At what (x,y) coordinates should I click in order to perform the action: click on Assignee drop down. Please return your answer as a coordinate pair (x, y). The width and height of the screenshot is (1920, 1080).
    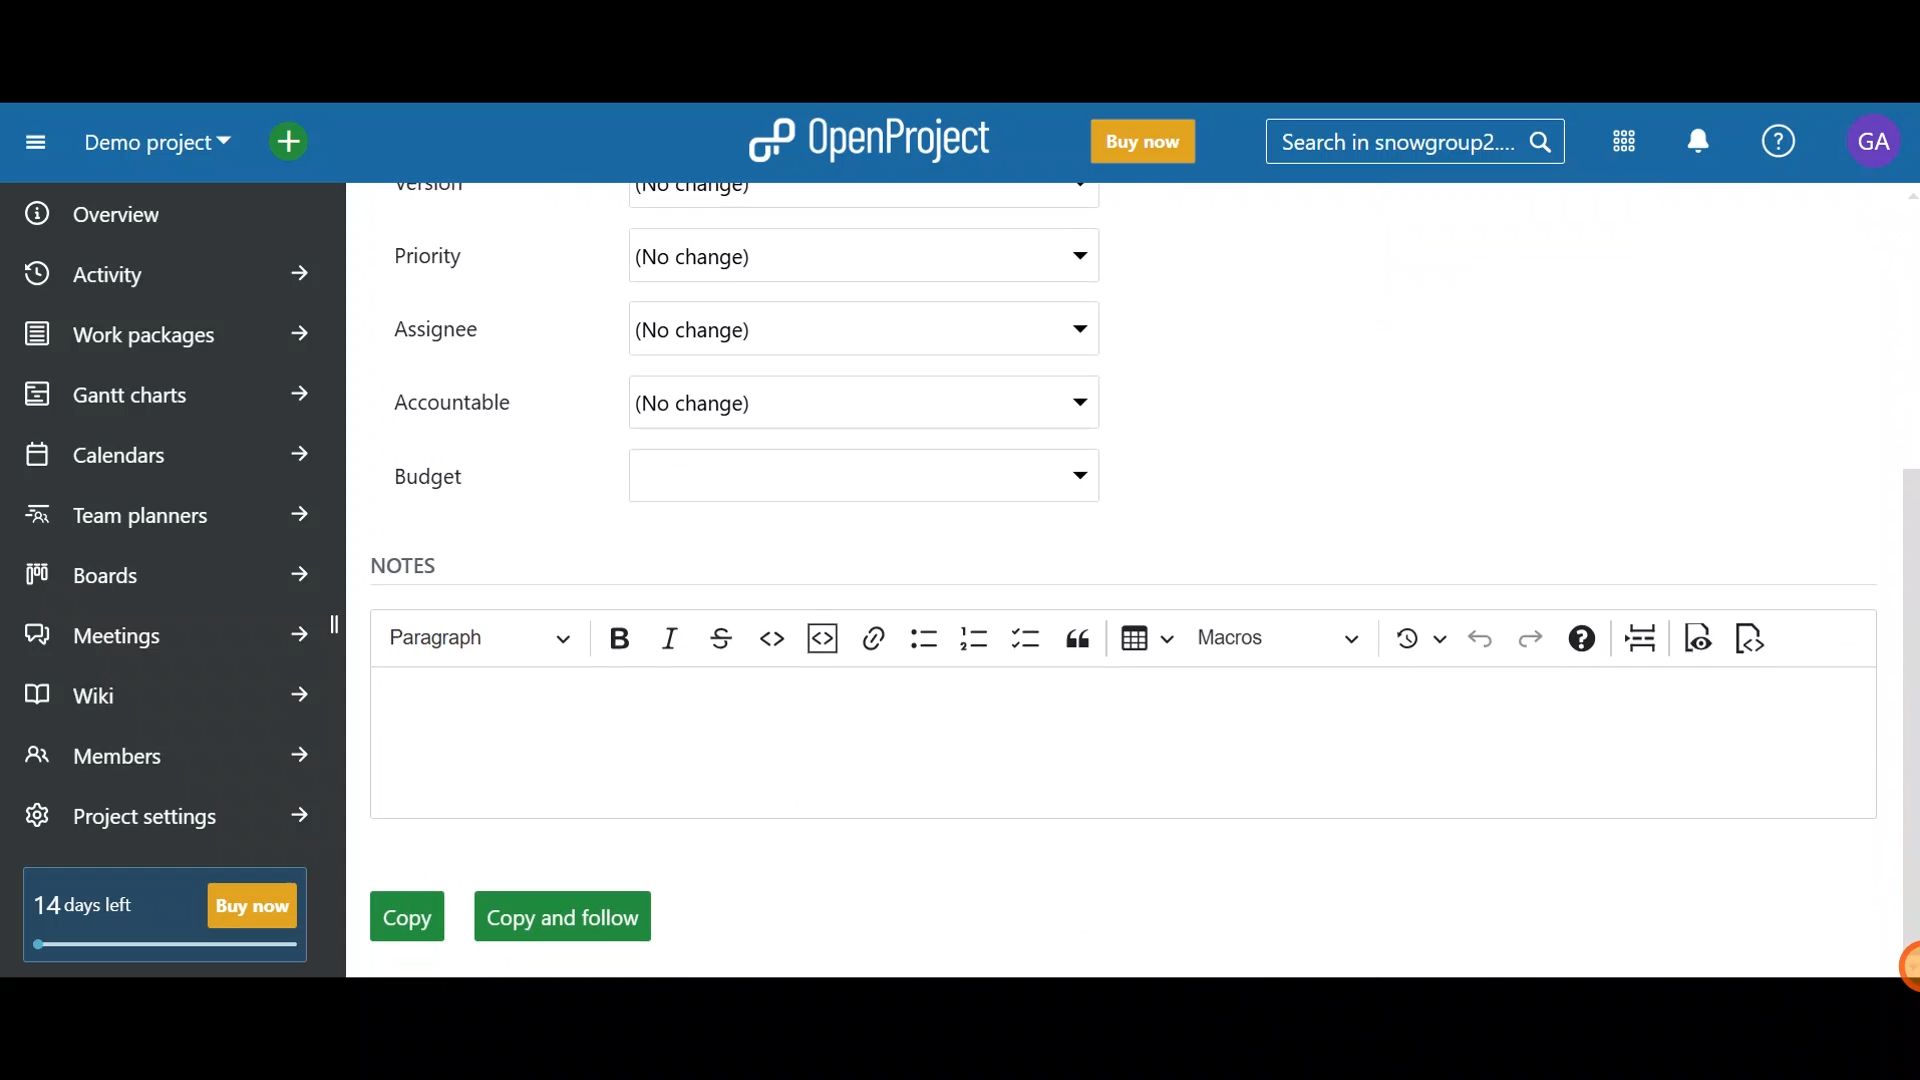
    Looking at the image, I should click on (1081, 328).